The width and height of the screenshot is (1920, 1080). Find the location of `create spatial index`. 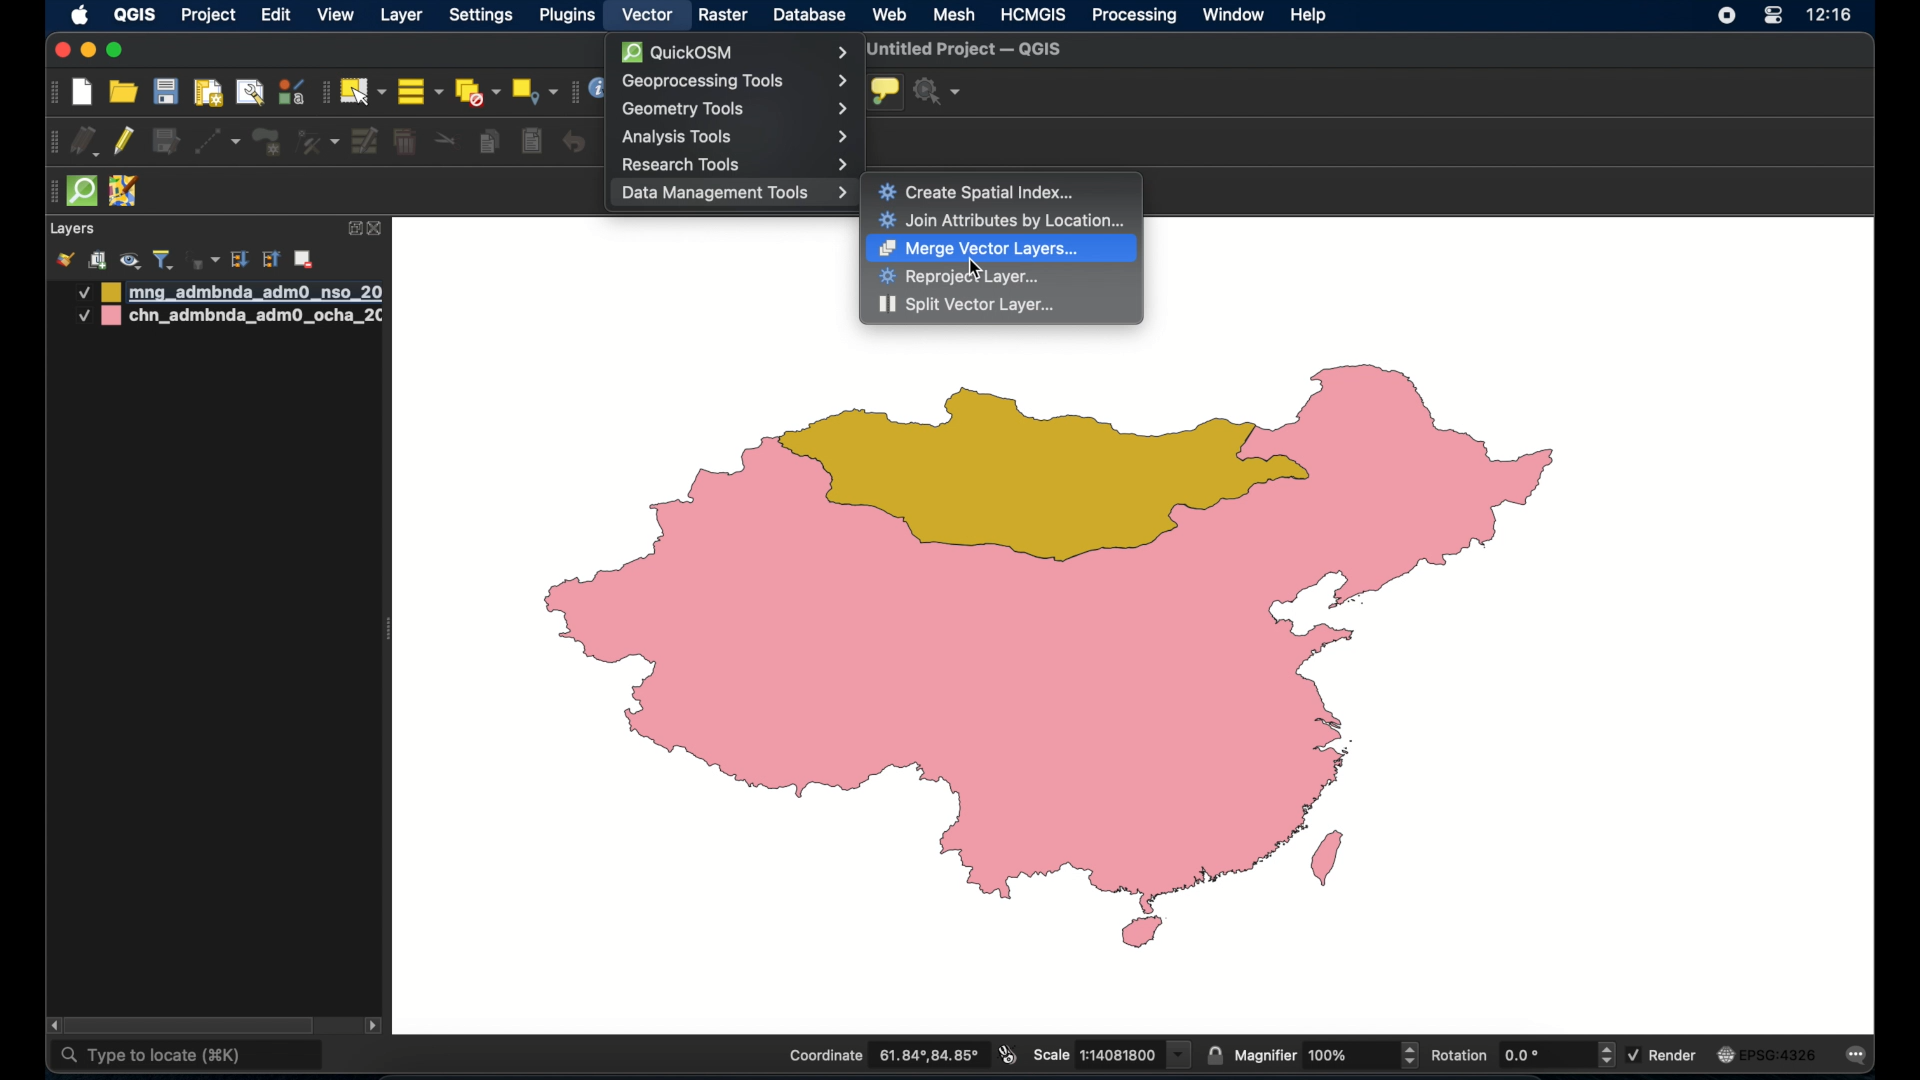

create spatial index is located at coordinates (979, 191).